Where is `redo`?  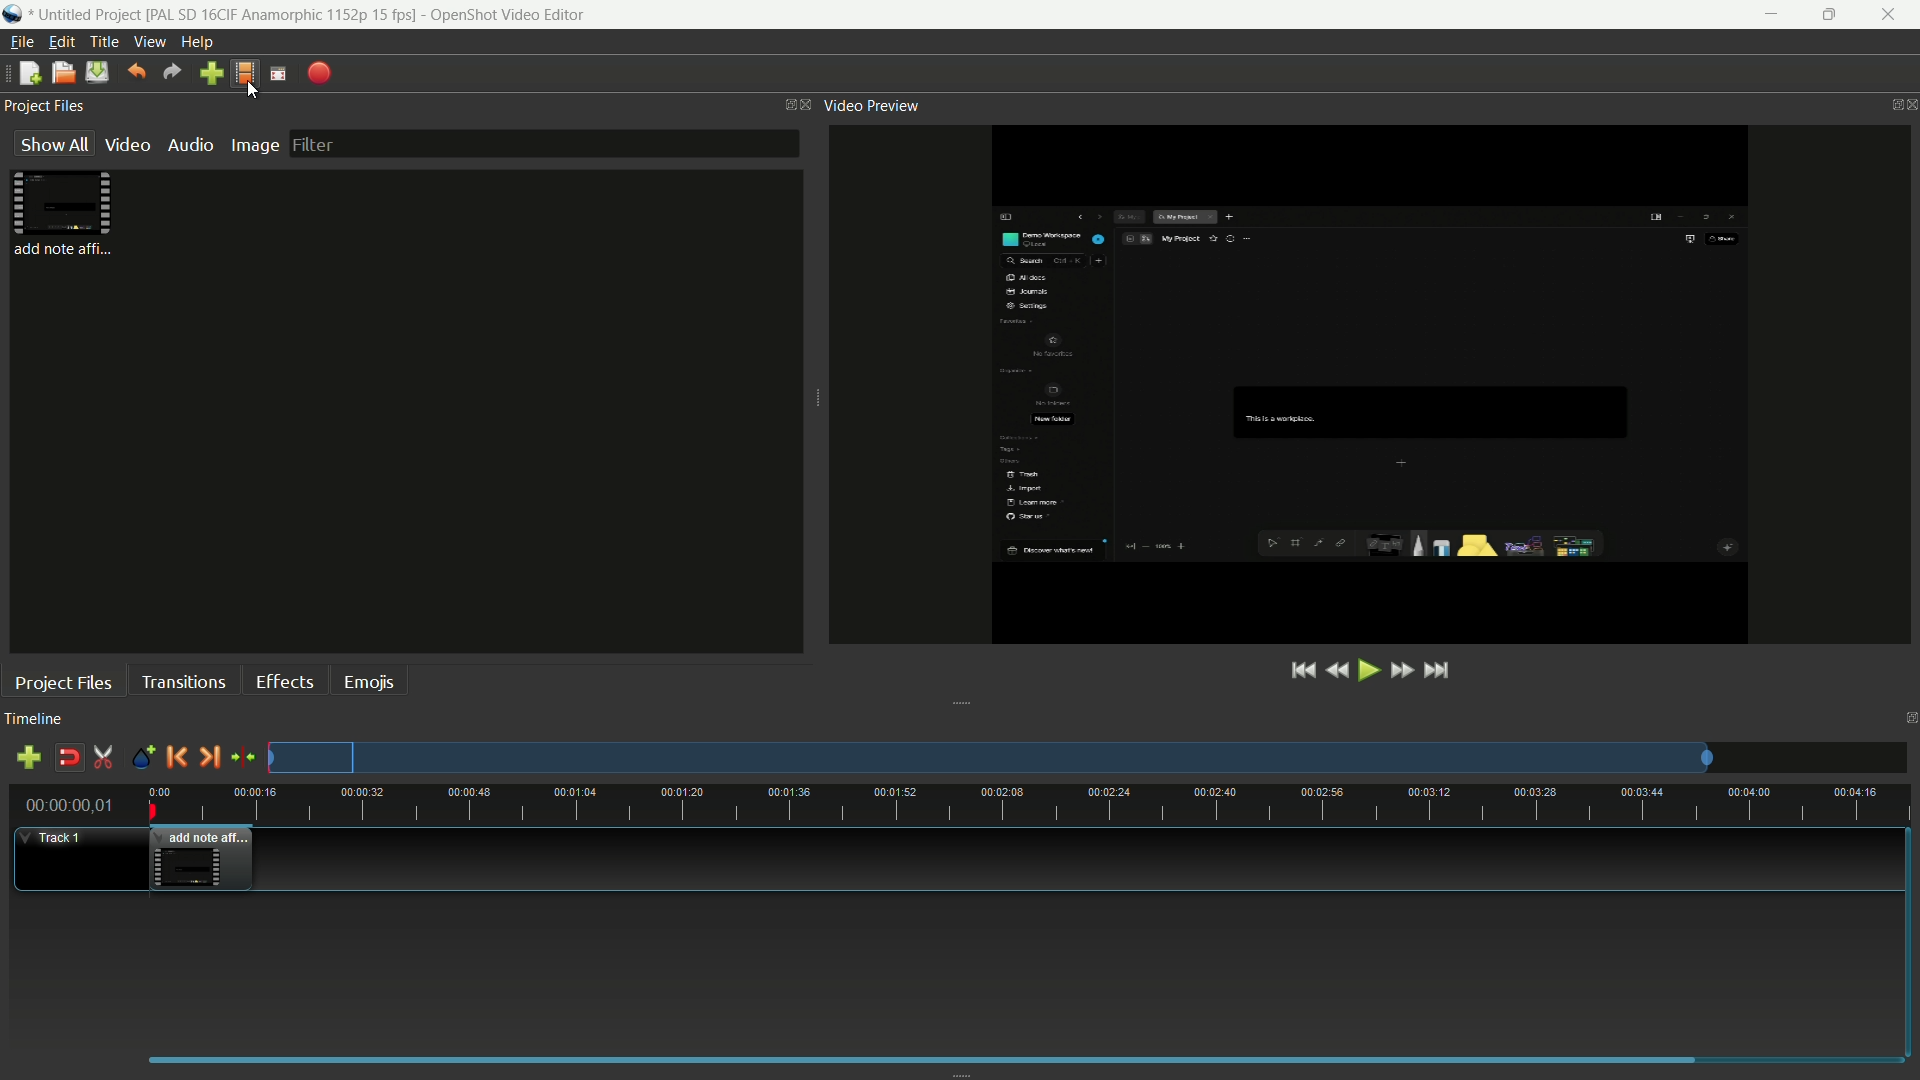 redo is located at coordinates (169, 73).